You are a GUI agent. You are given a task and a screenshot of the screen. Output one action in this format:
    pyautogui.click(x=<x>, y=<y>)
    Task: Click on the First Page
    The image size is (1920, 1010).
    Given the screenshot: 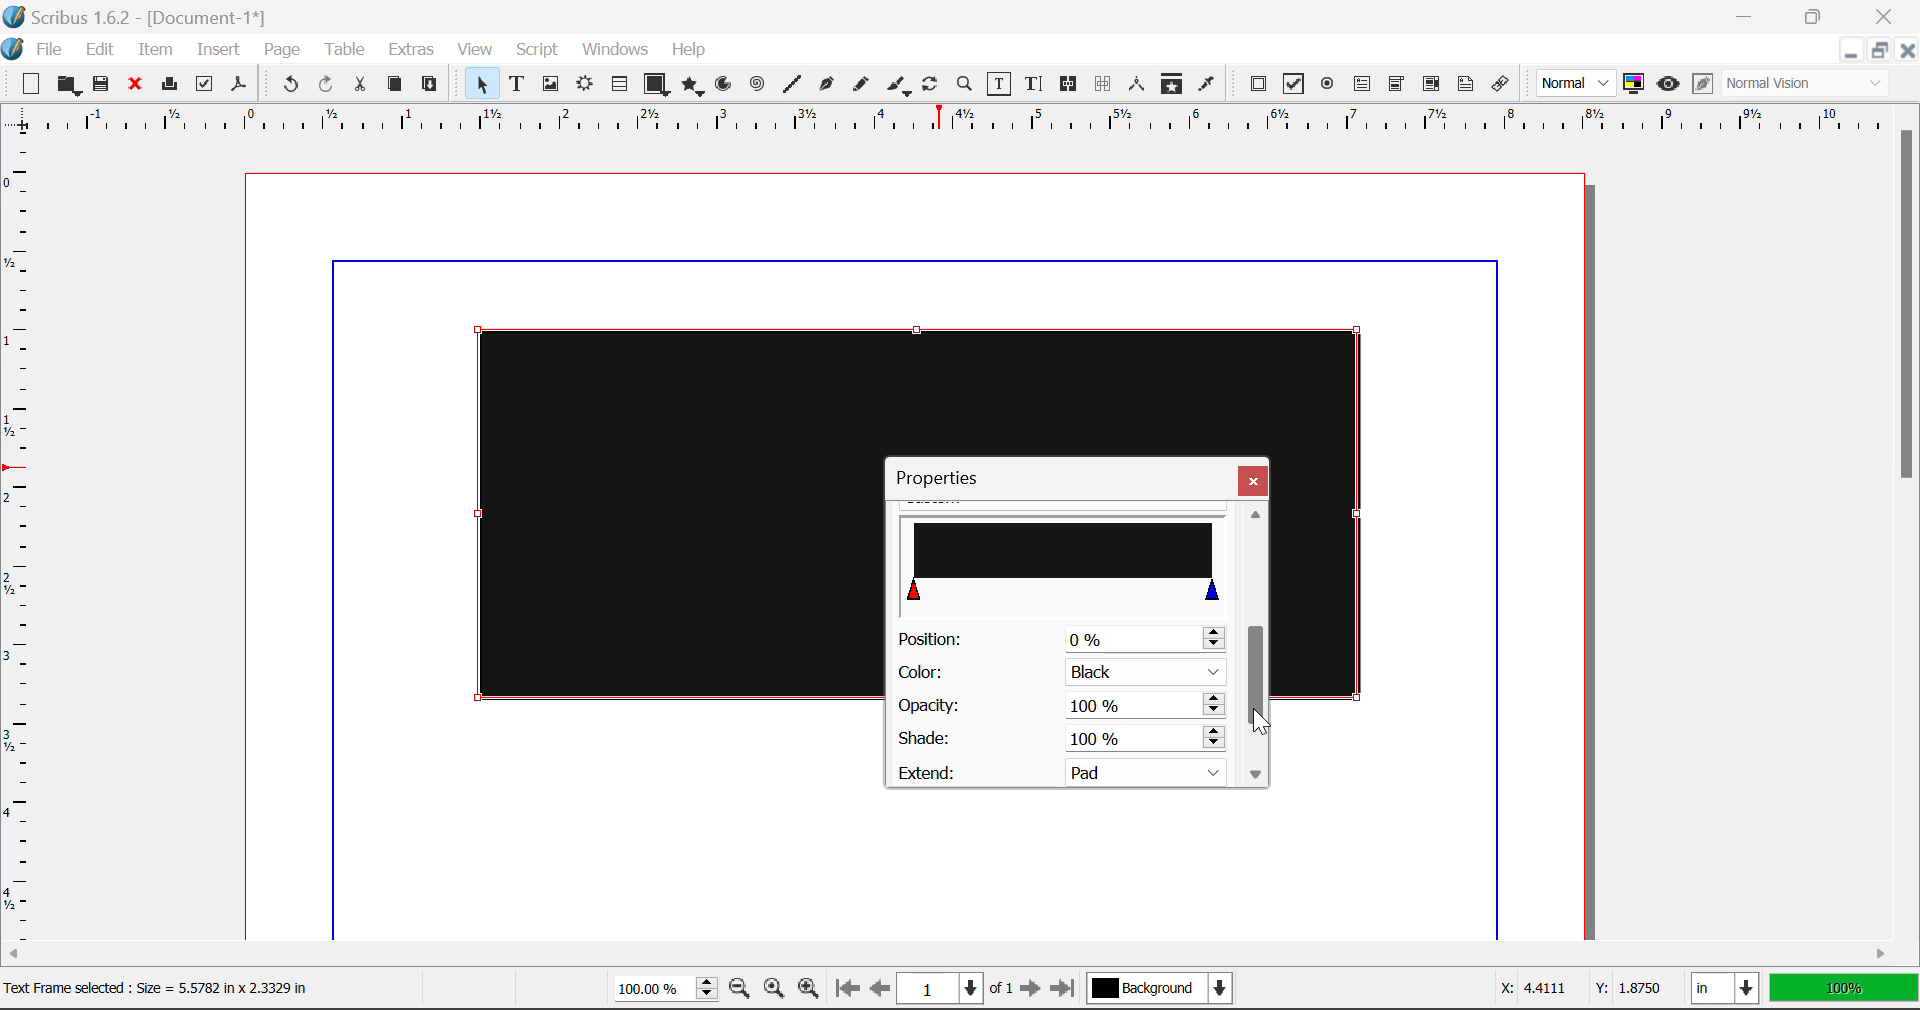 What is the action you would take?
    pyautogui.click(x=845, y=990)
    